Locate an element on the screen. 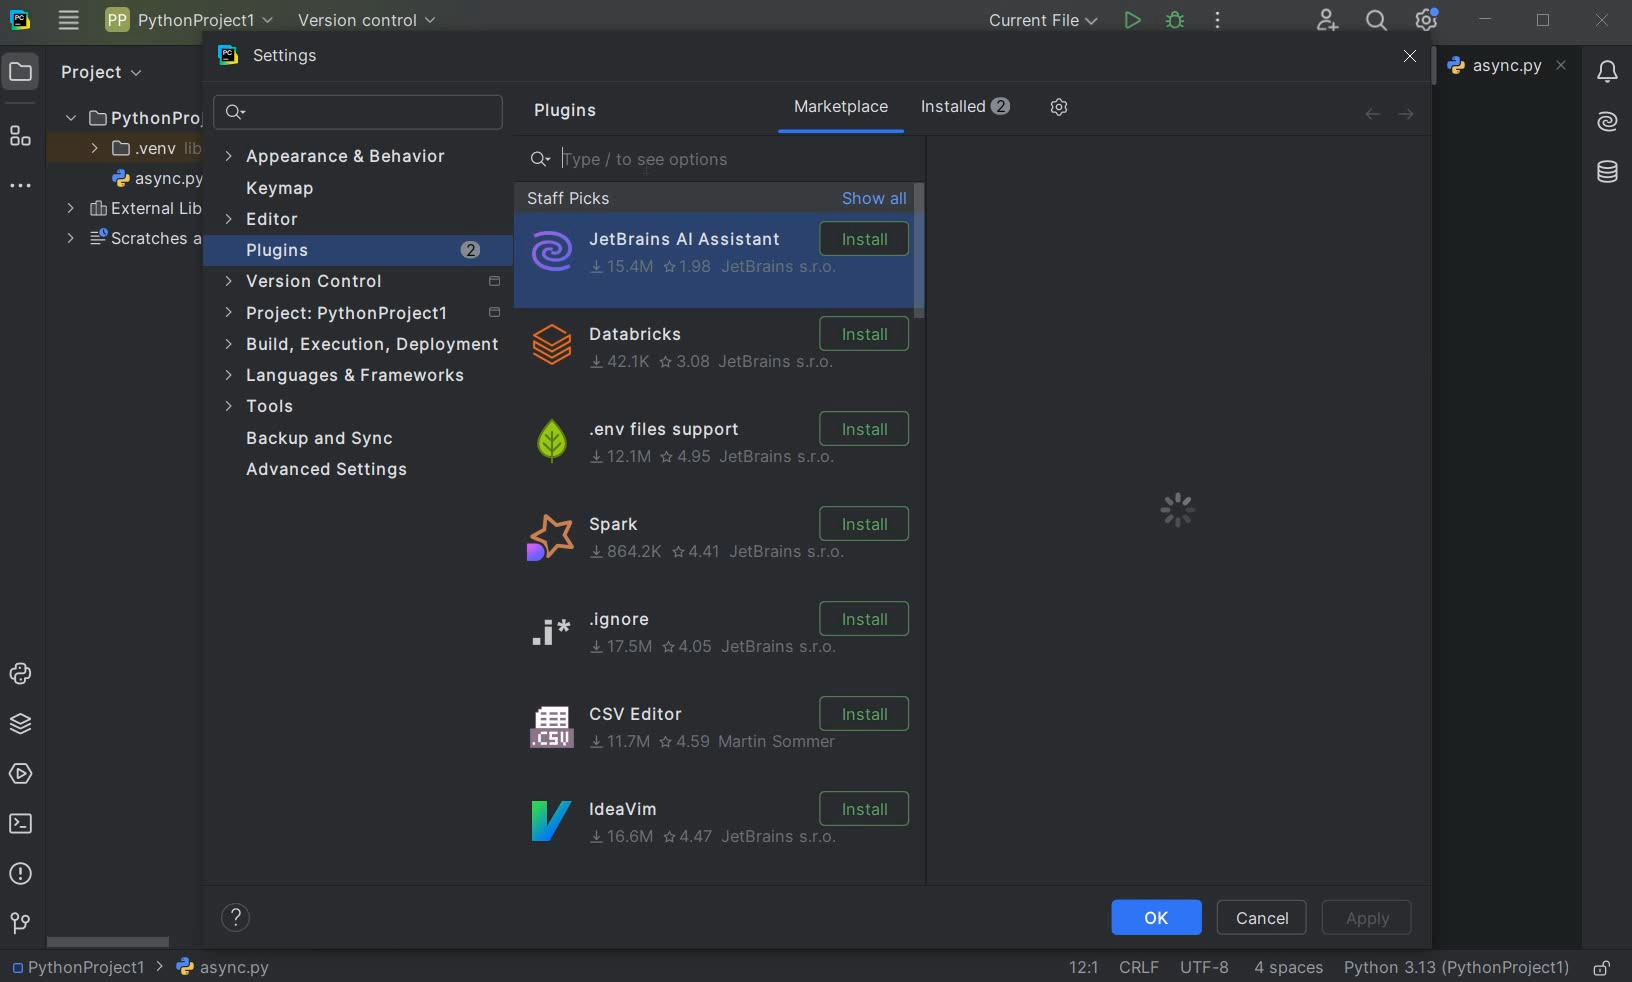 The height and width of the screenshot is (982, 1632). close is located at coordinates (1603, 22).